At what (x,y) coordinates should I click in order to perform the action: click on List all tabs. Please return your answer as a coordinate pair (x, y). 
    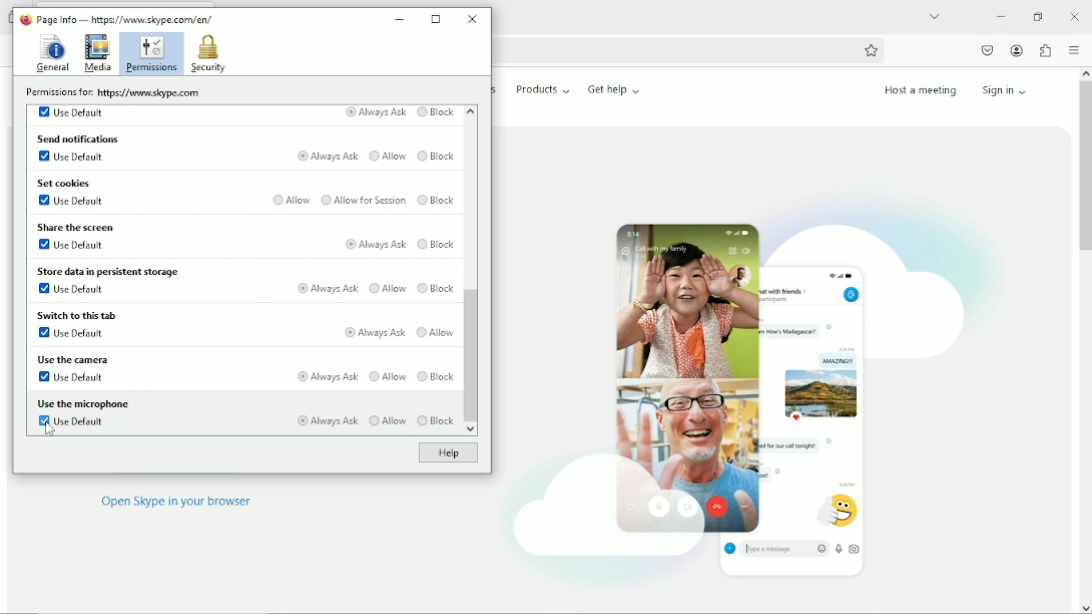
    Looking at the image, I should click on (934, 15).